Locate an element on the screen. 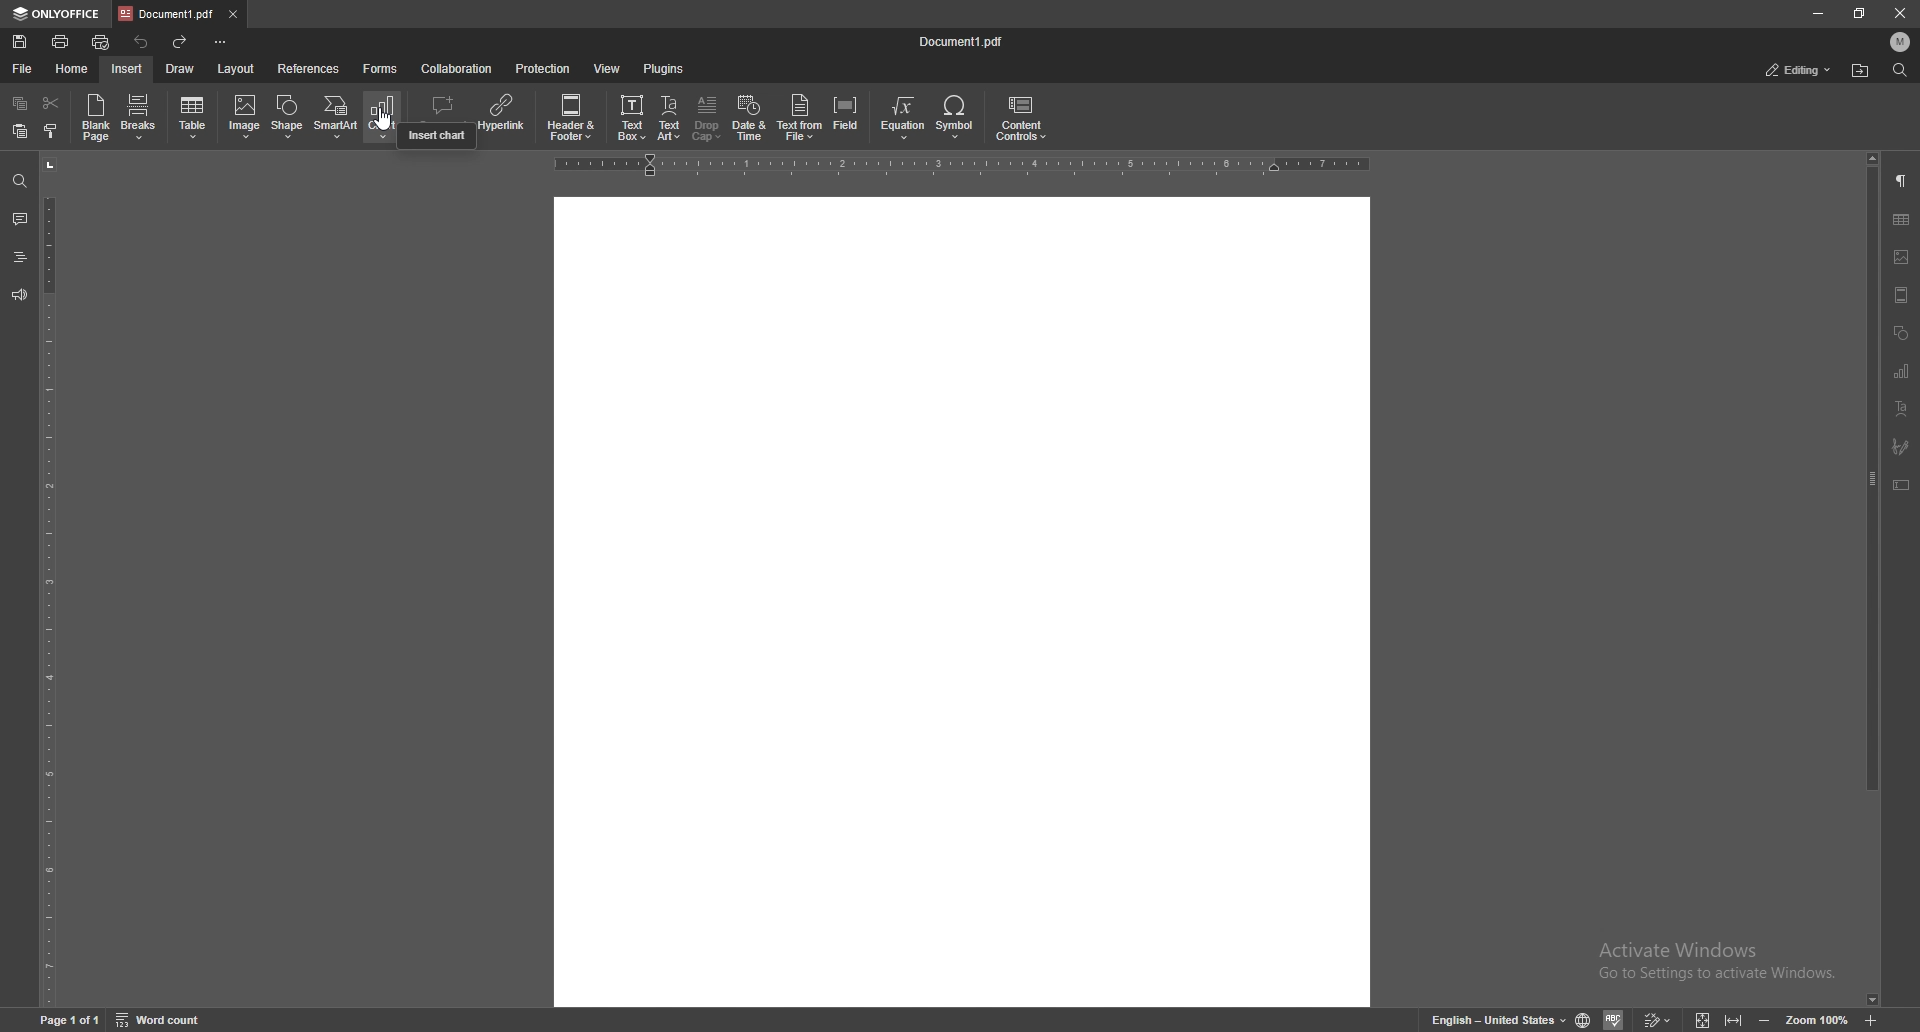 The width and height of the screenshot is (1920, 1032). minimize is located at coordinates (1818, 12).